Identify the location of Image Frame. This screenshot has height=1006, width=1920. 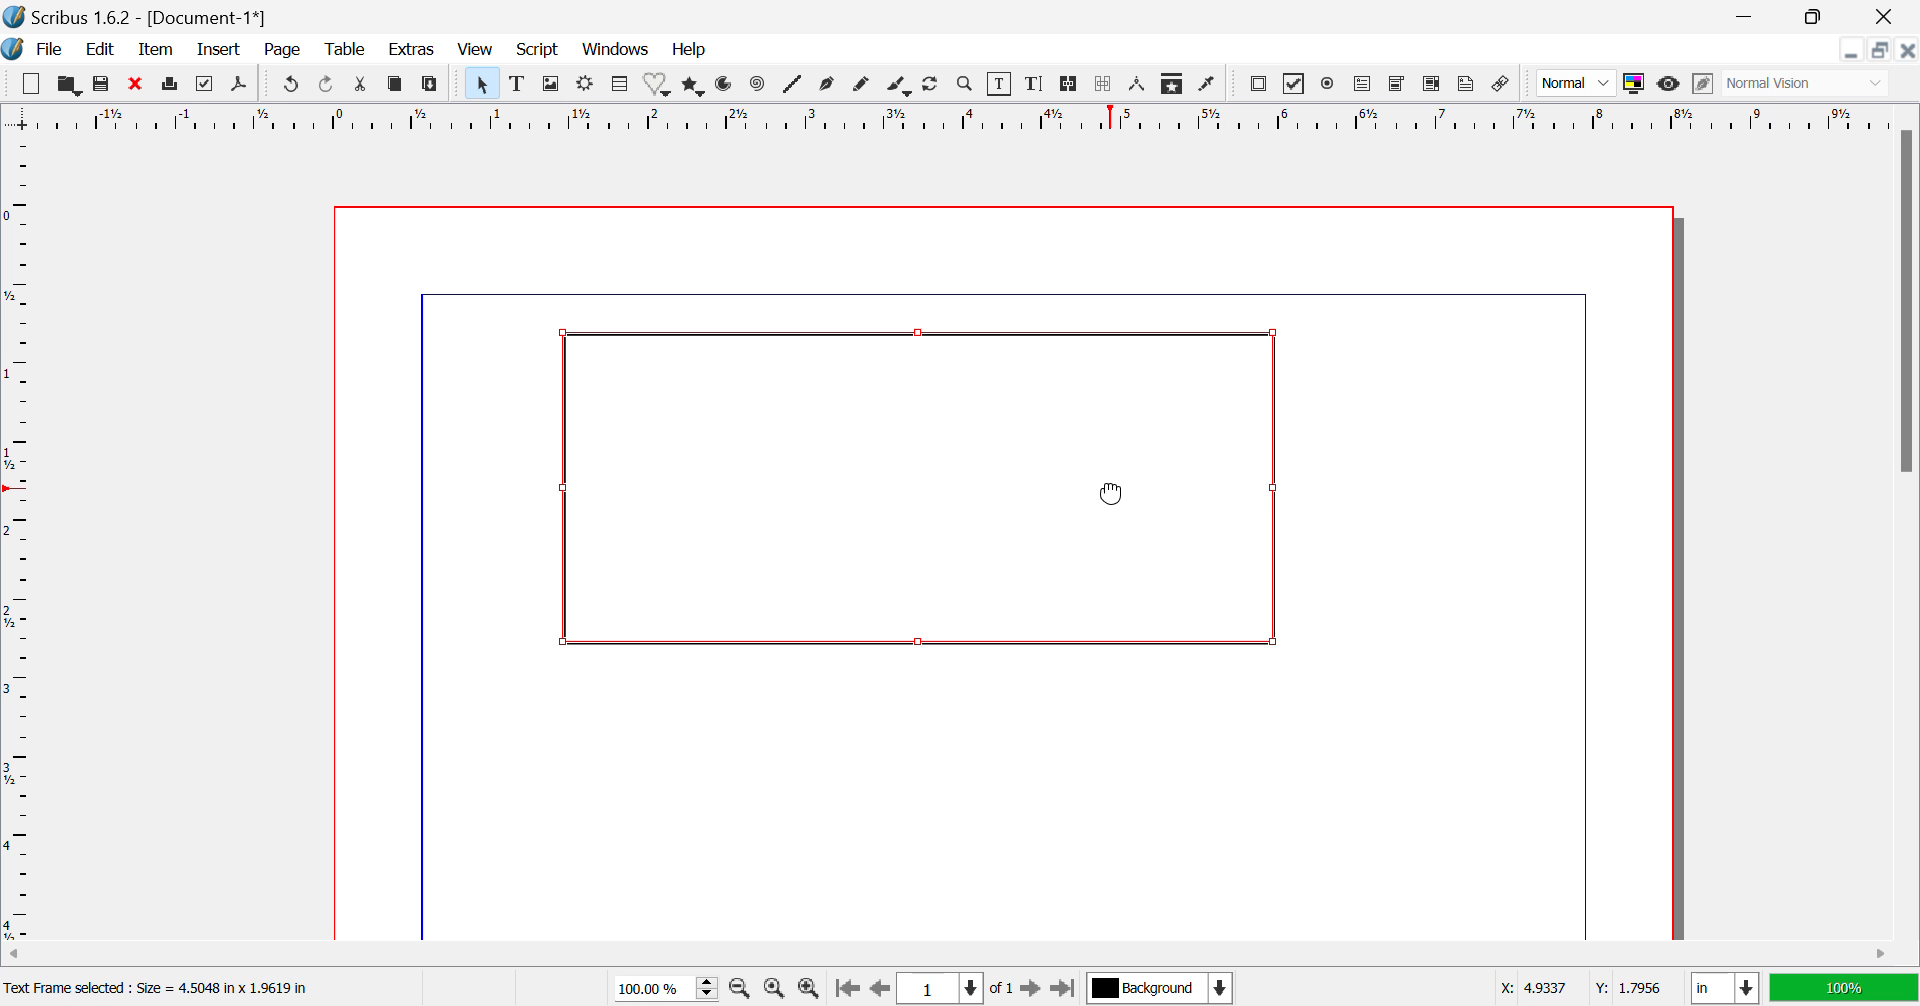
(552, 84).